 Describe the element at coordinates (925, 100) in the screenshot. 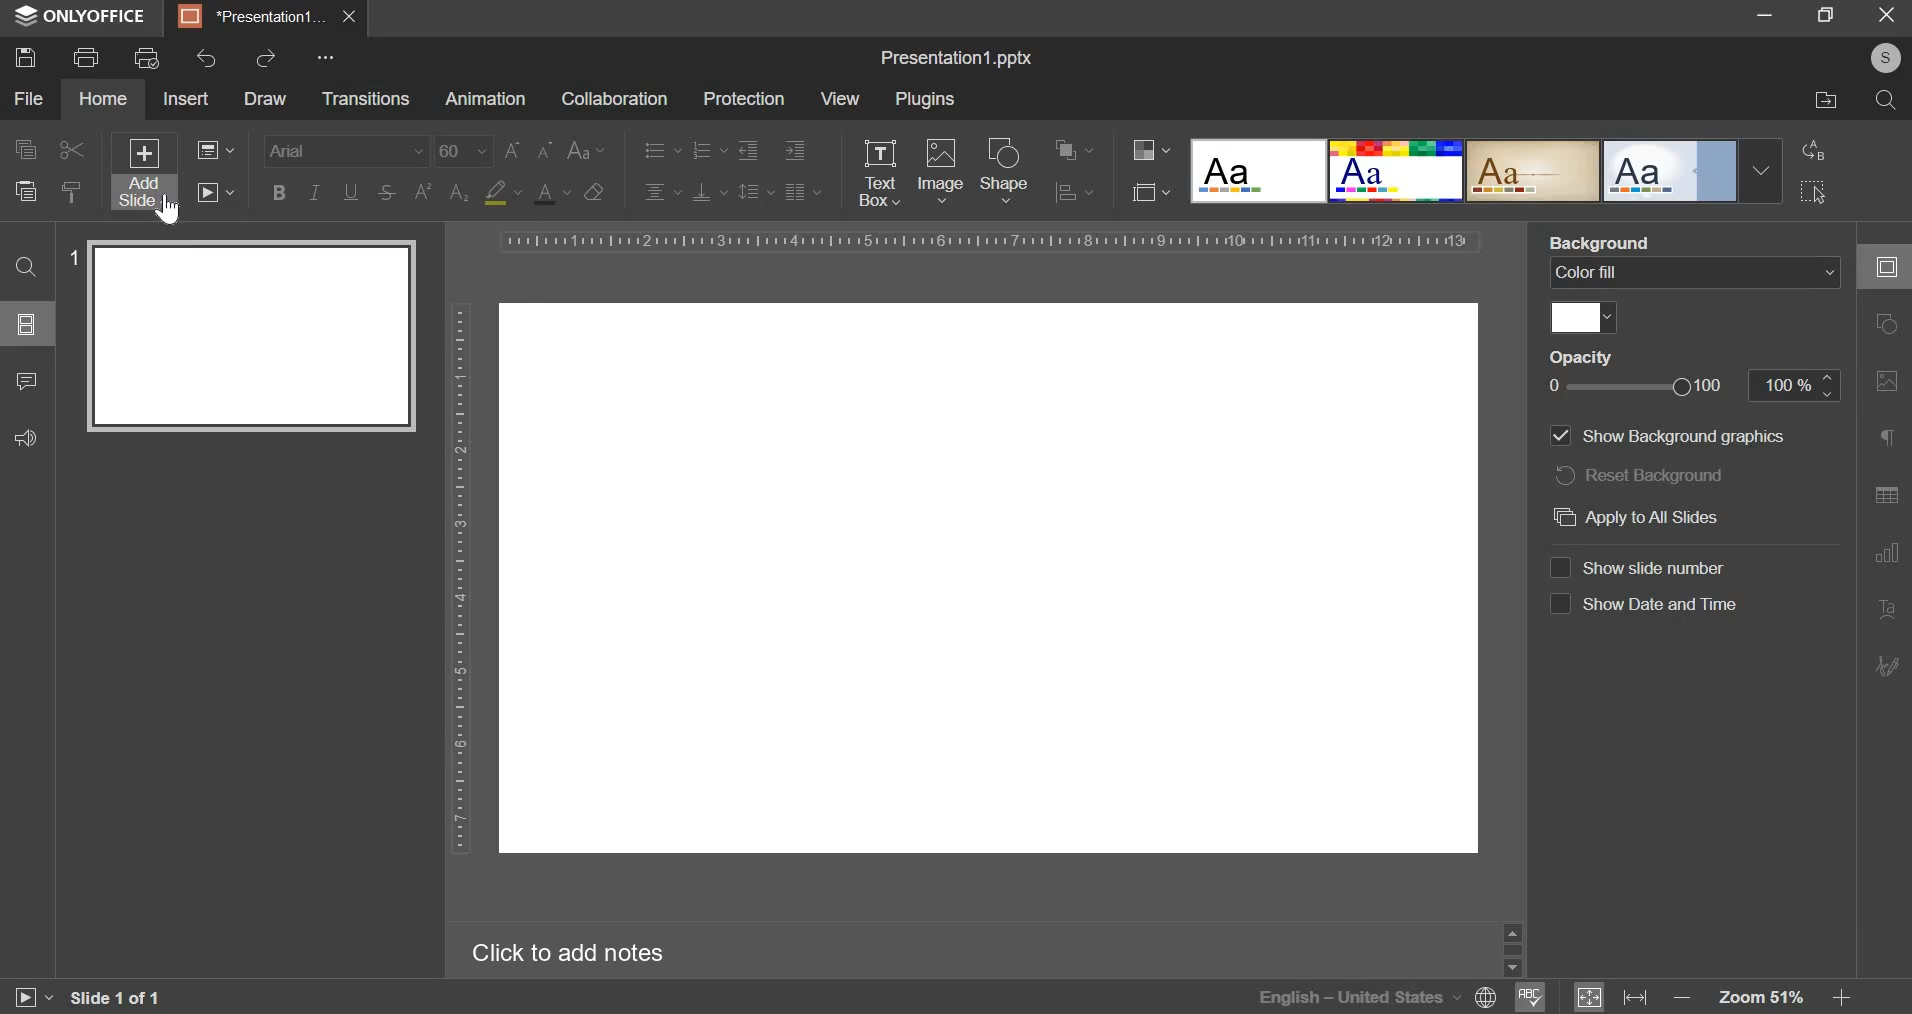

I see `plugins` at that location.